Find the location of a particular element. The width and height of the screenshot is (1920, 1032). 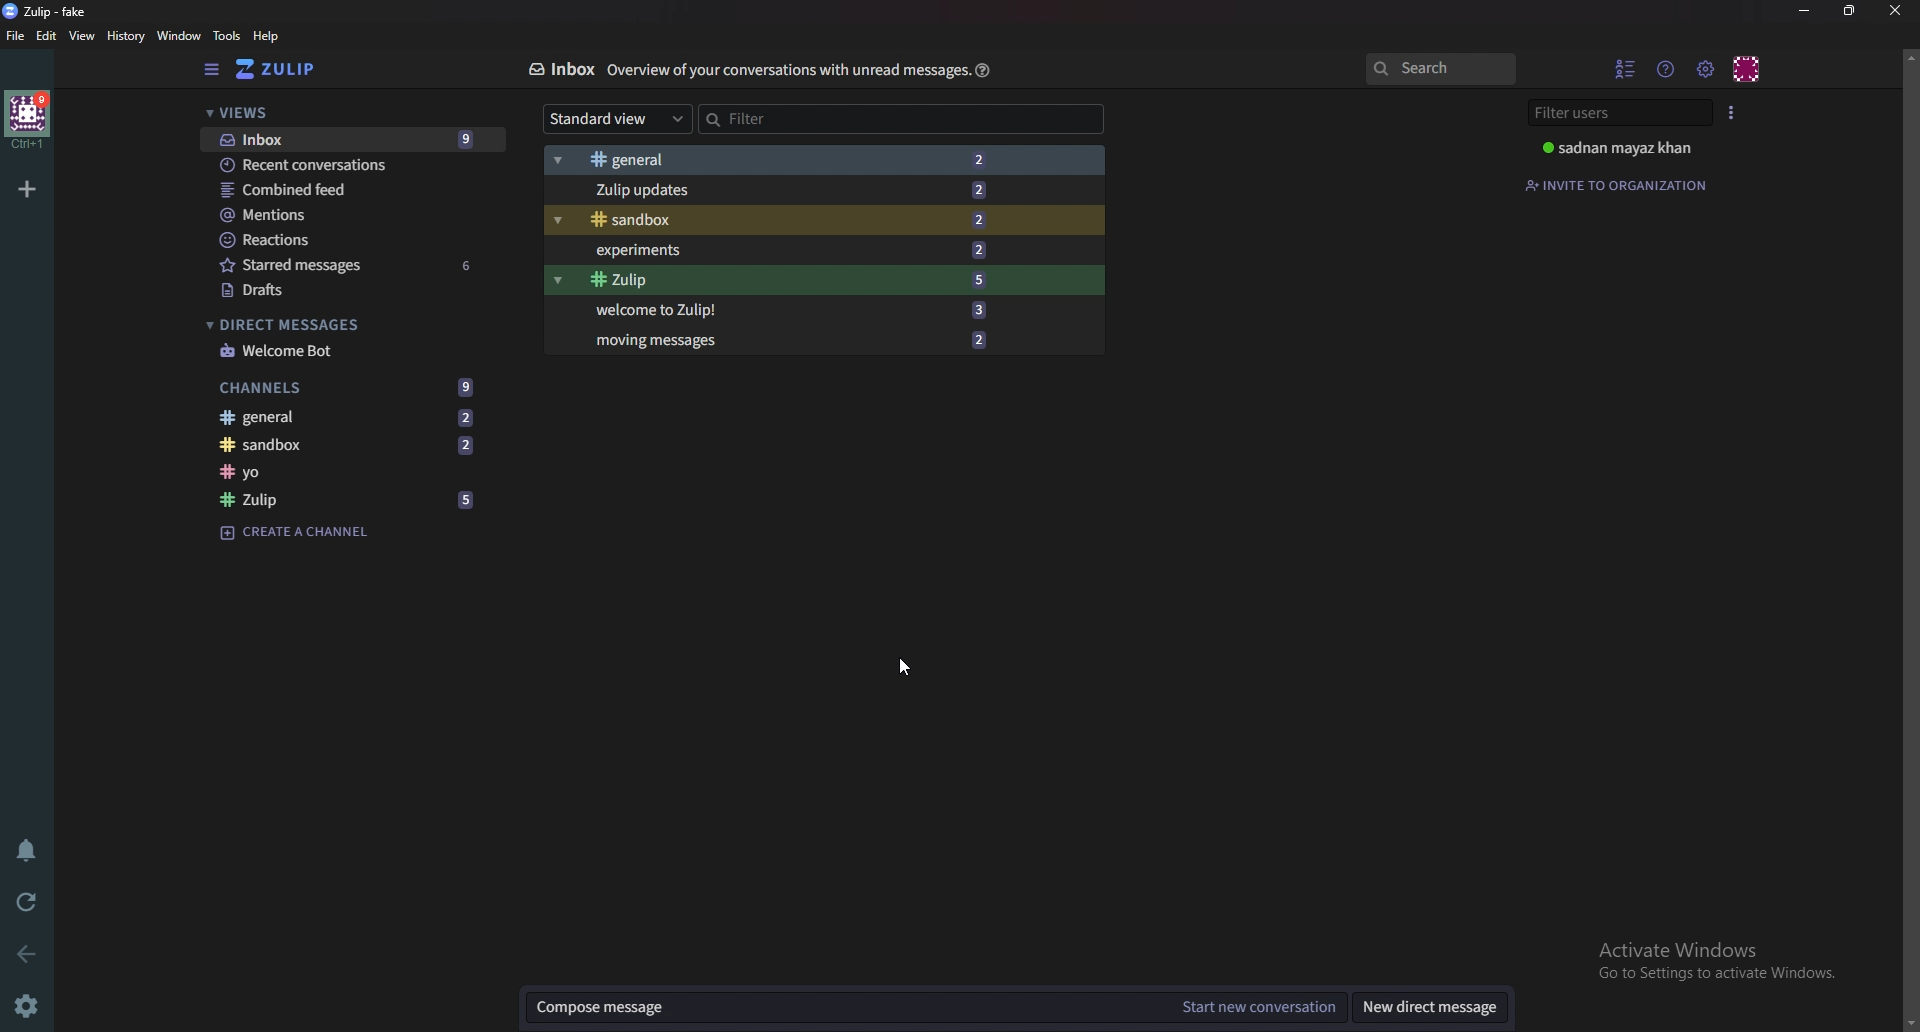

Edit is located at coordinates (47, 36).